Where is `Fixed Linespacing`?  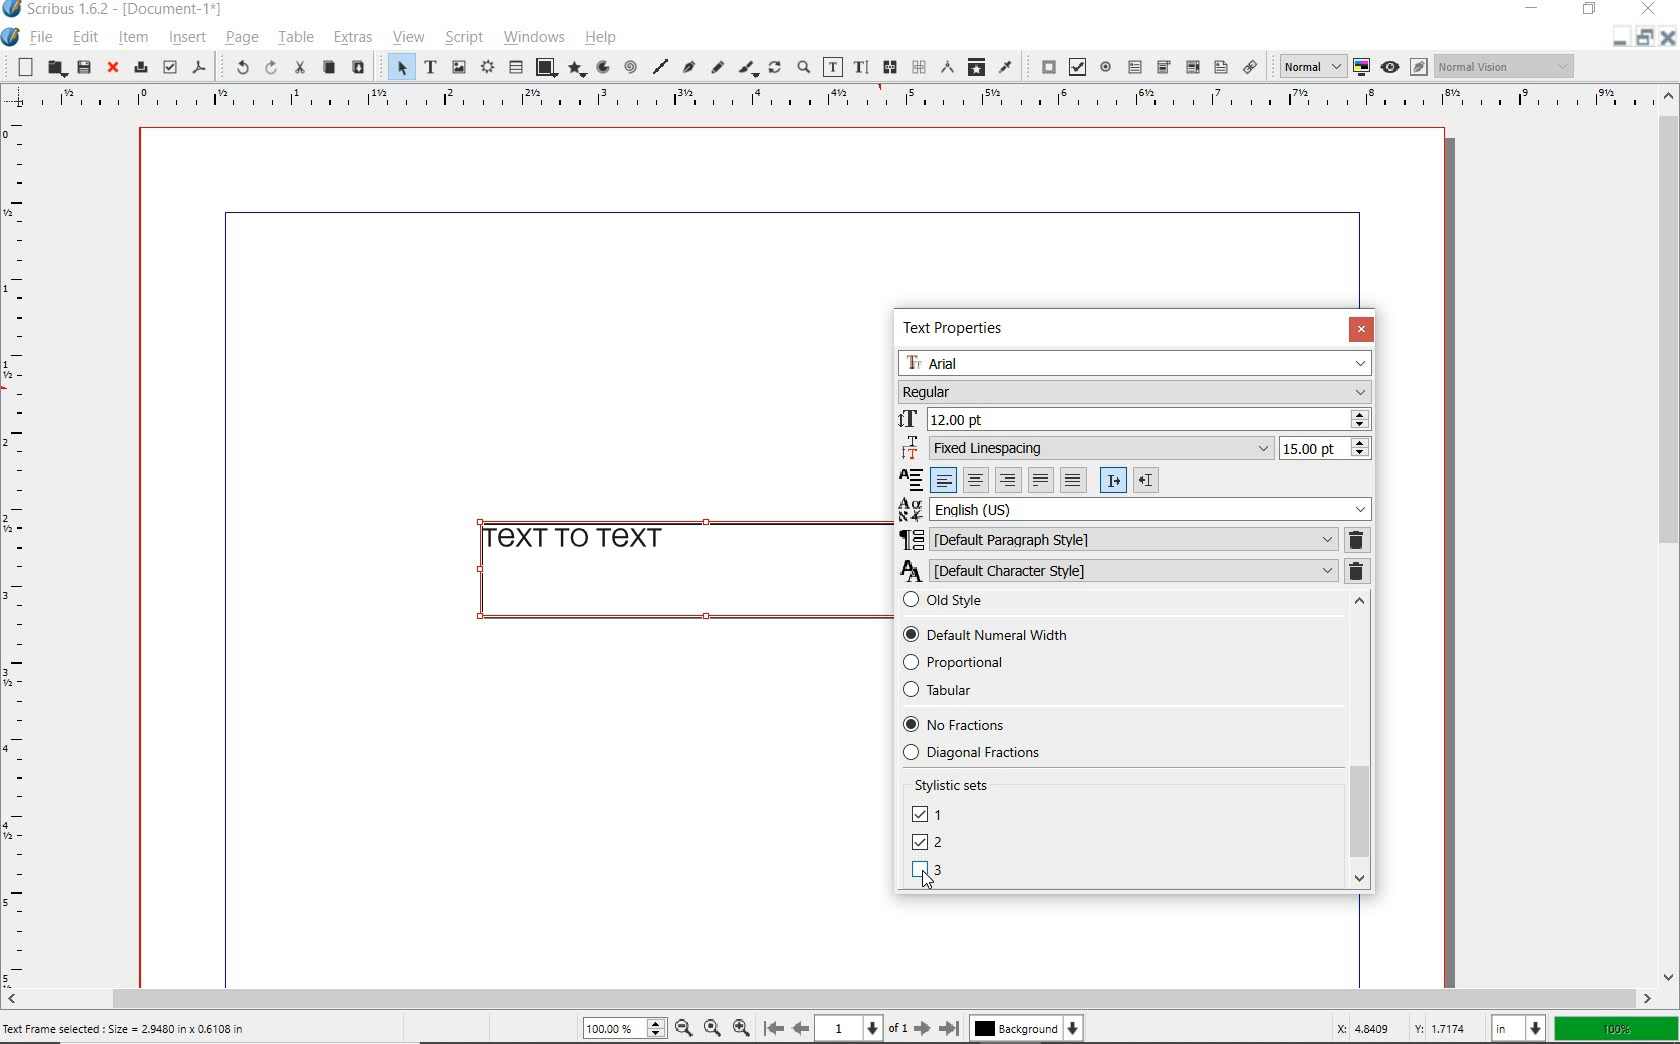 Fixed Linespacing is located at coordinates (1085, 447).